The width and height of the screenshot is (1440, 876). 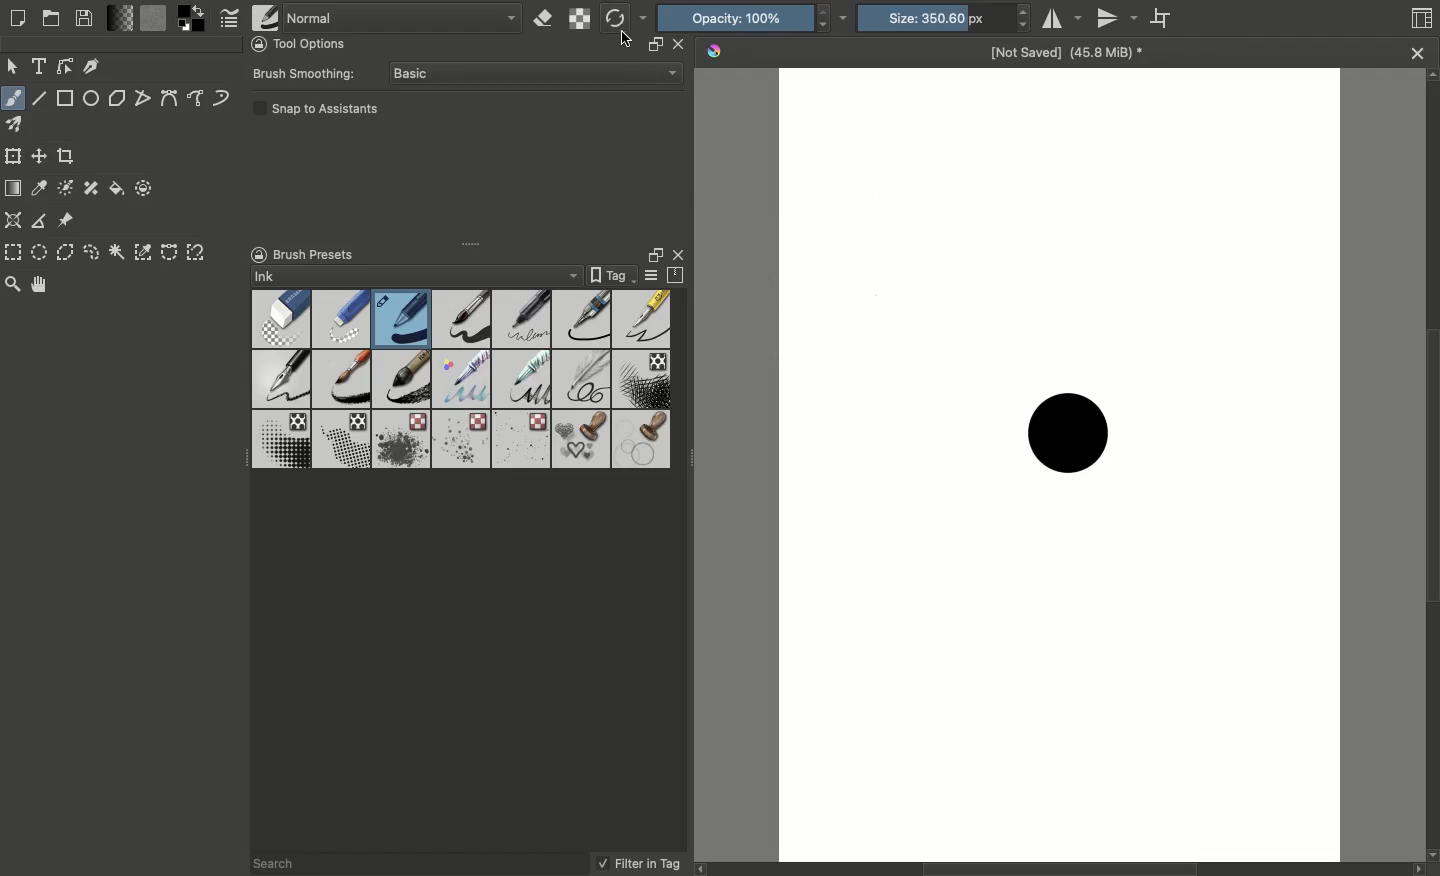 What do you see at coordinates (67, 188) in the screenshot?
I see `Colorize` at bounding box center [67, 188].